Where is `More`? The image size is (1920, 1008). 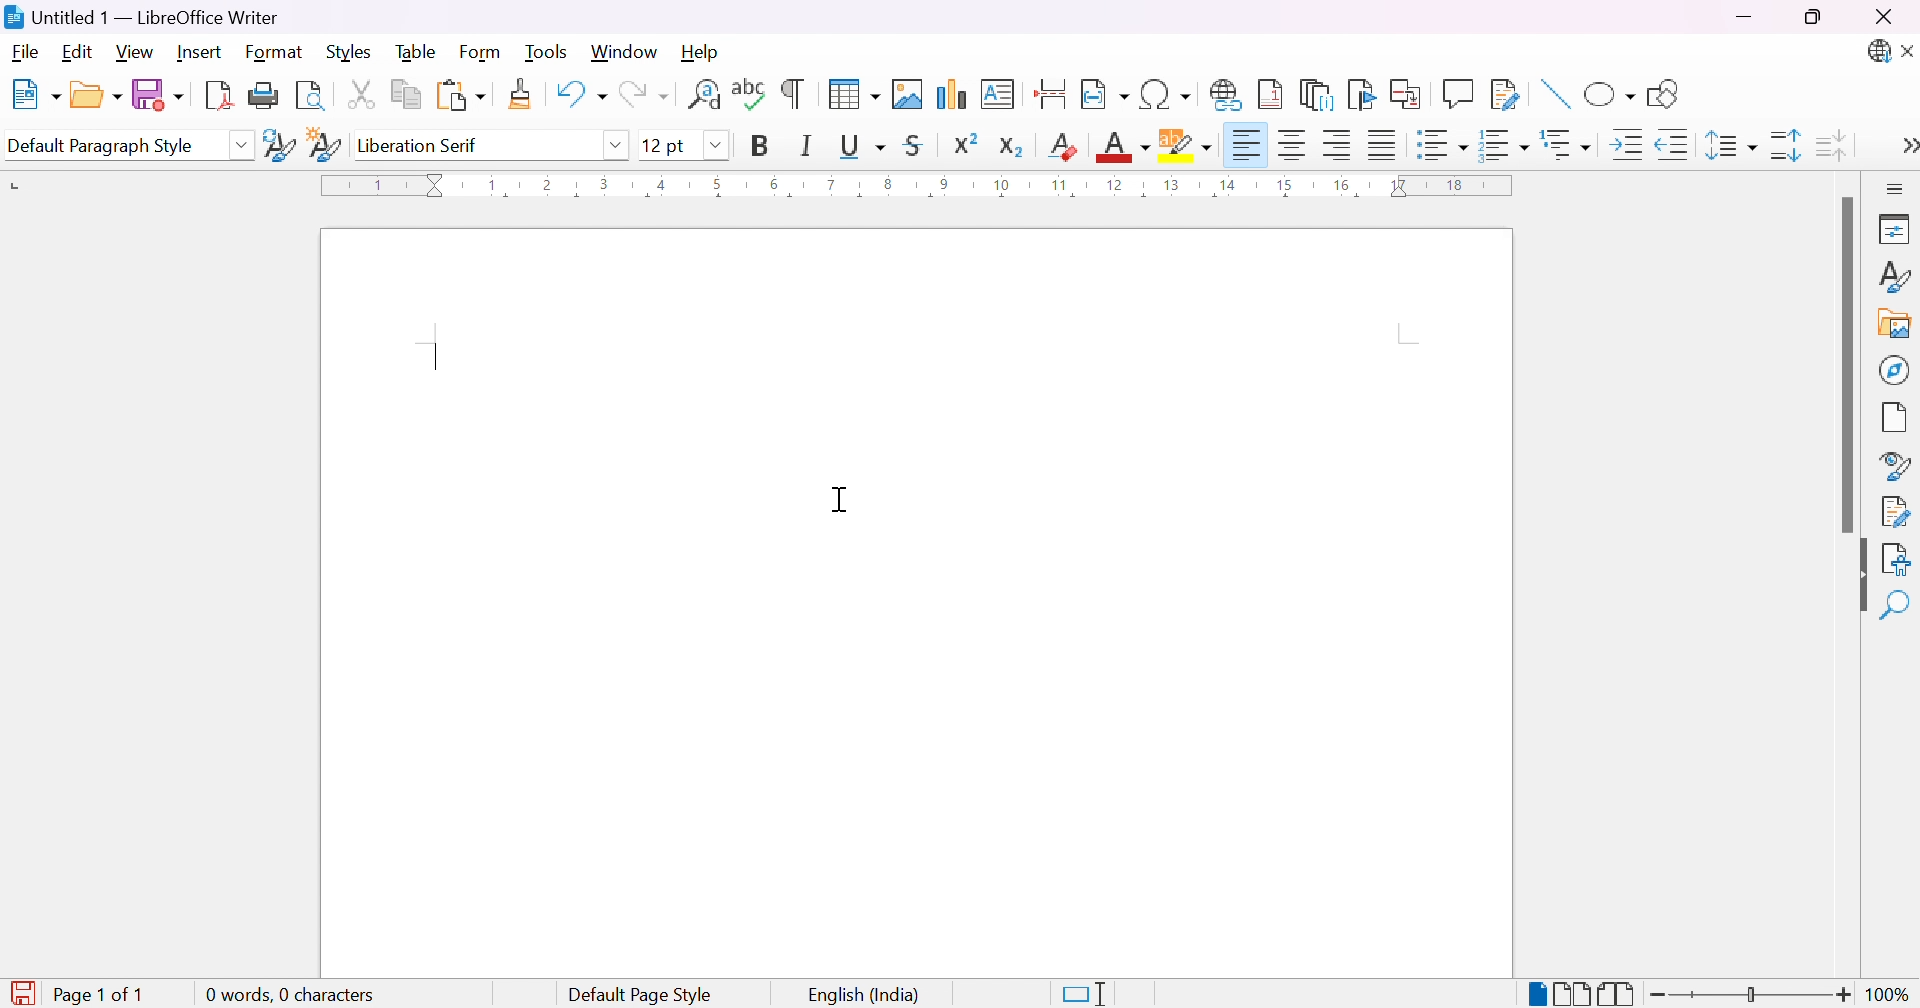 More is located at coordinates (1903, 148).